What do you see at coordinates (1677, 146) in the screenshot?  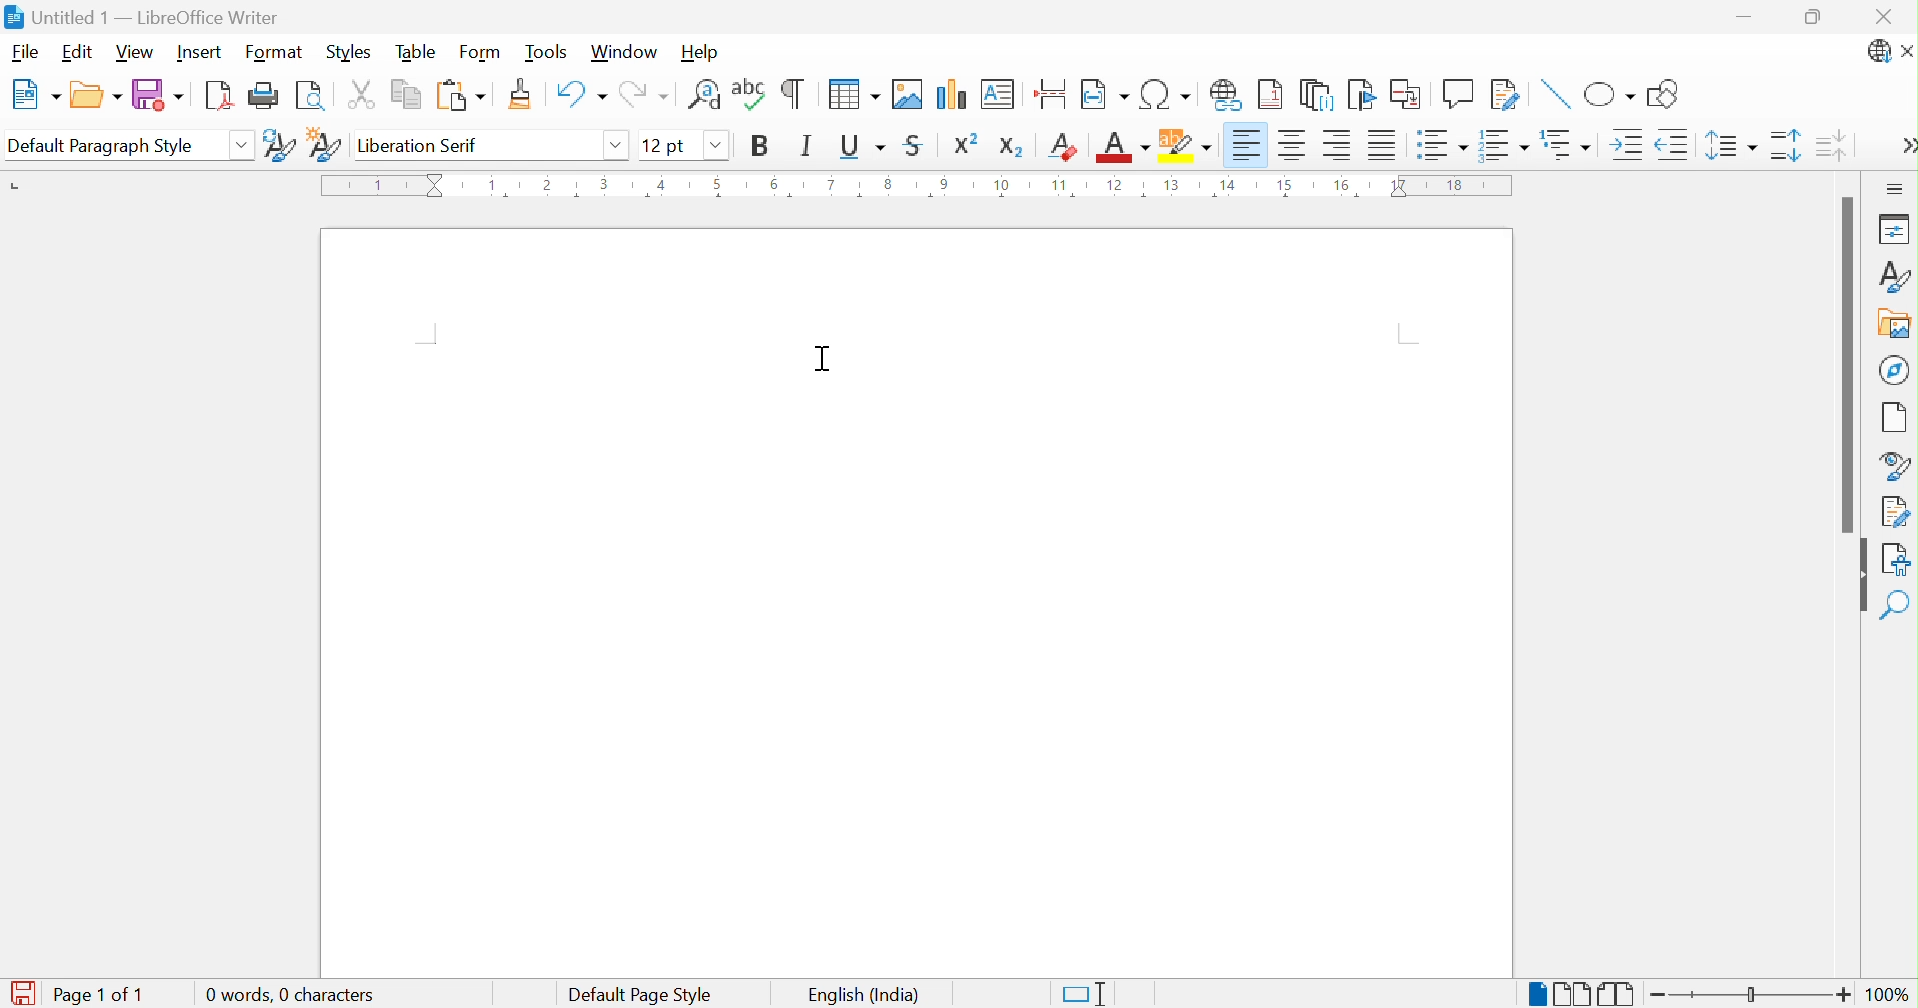 I see `Decrease indent` at bounding box center [1677, 146].